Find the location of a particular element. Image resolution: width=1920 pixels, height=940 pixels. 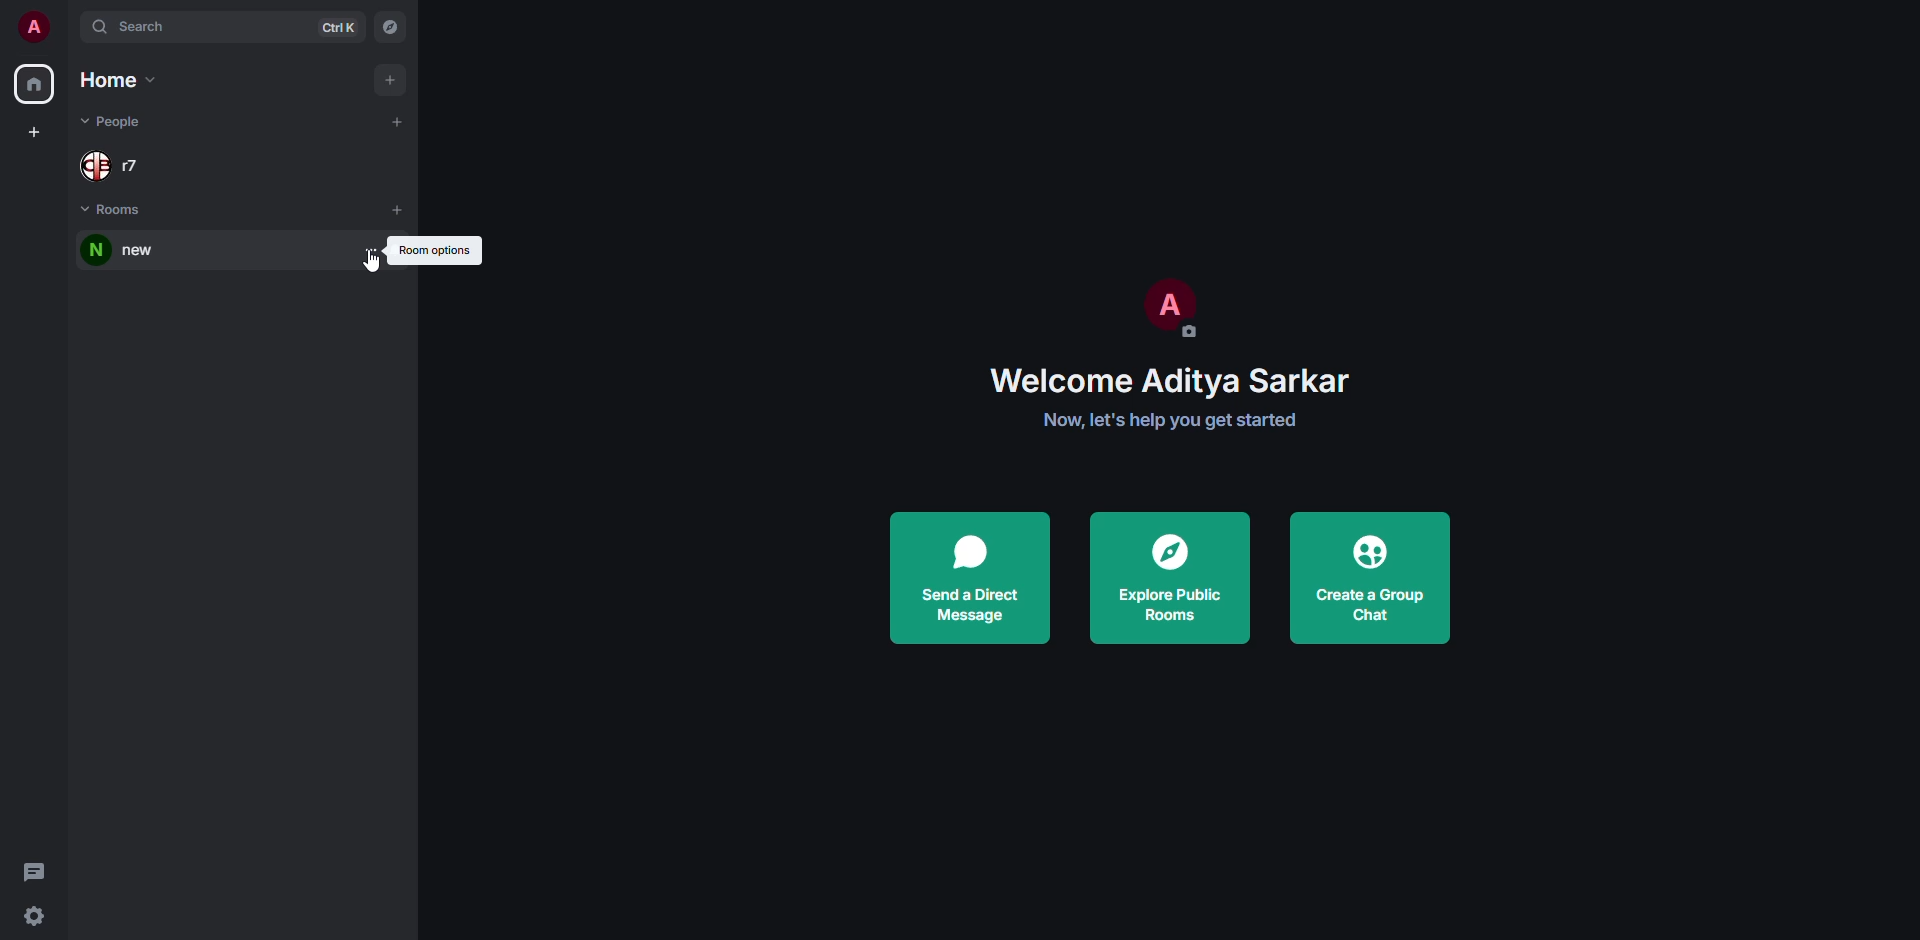

explore public rooms is located at coordinates (1168, 579).